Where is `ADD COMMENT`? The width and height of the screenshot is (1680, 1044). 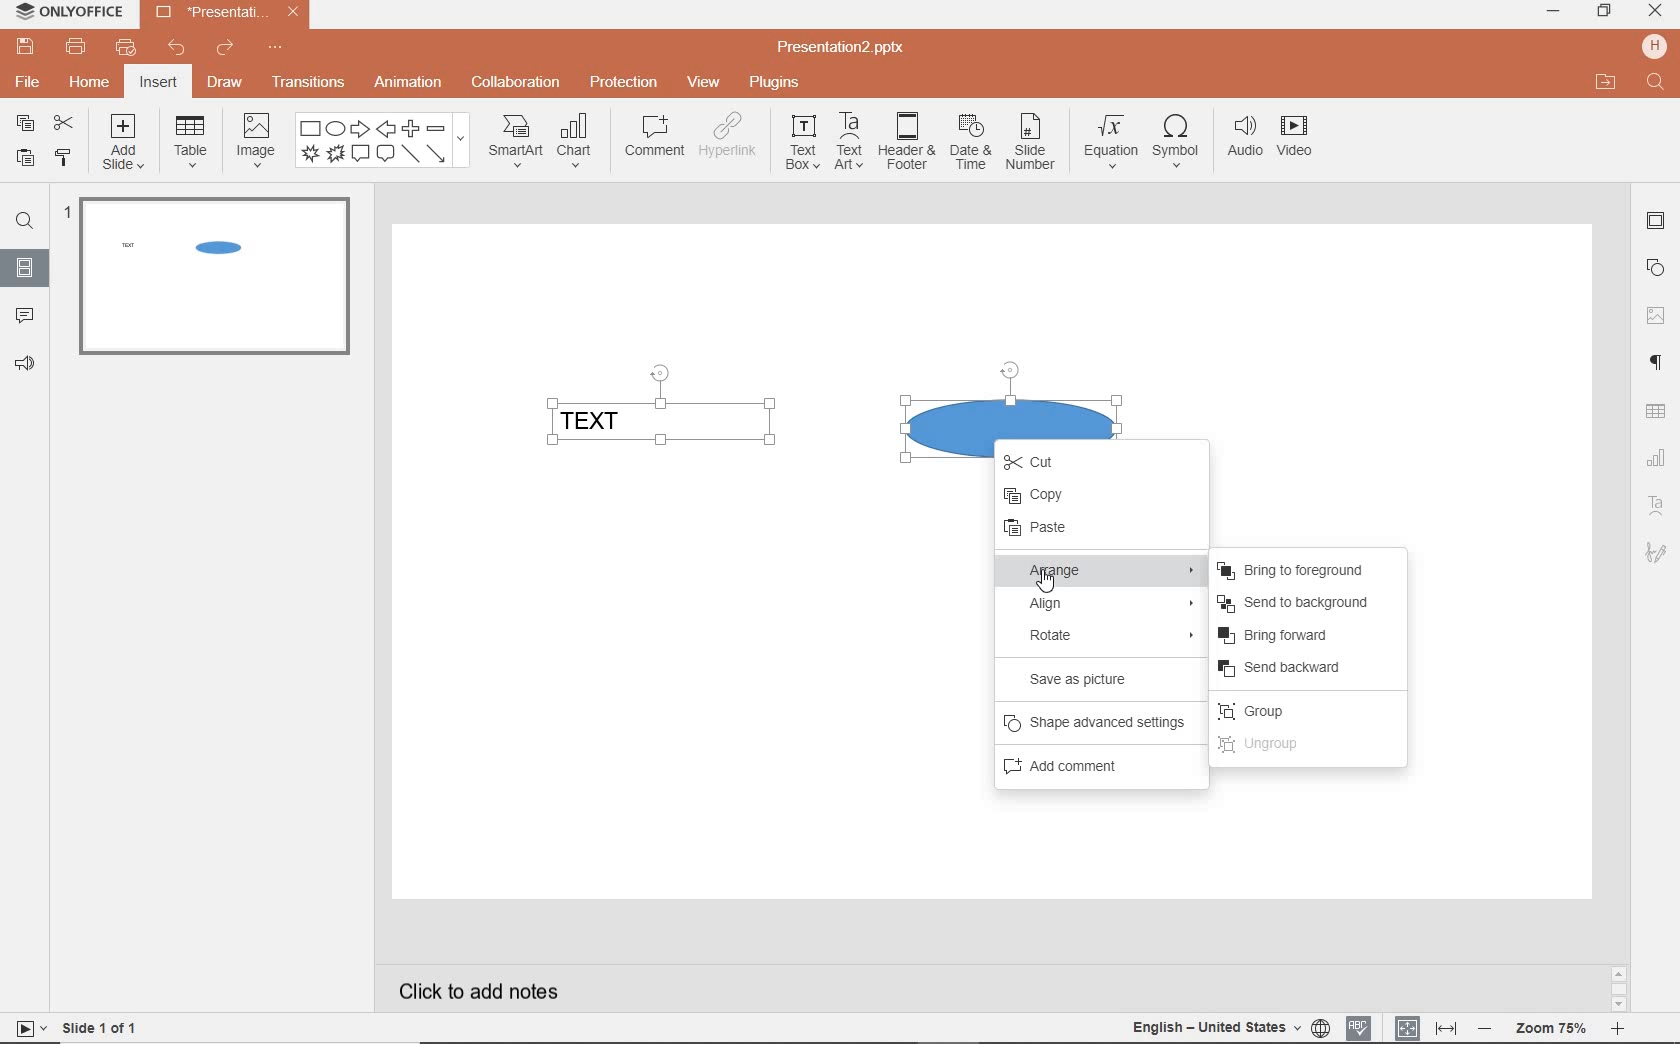 ADD COMMENT is located at coordinates (1095, 766).